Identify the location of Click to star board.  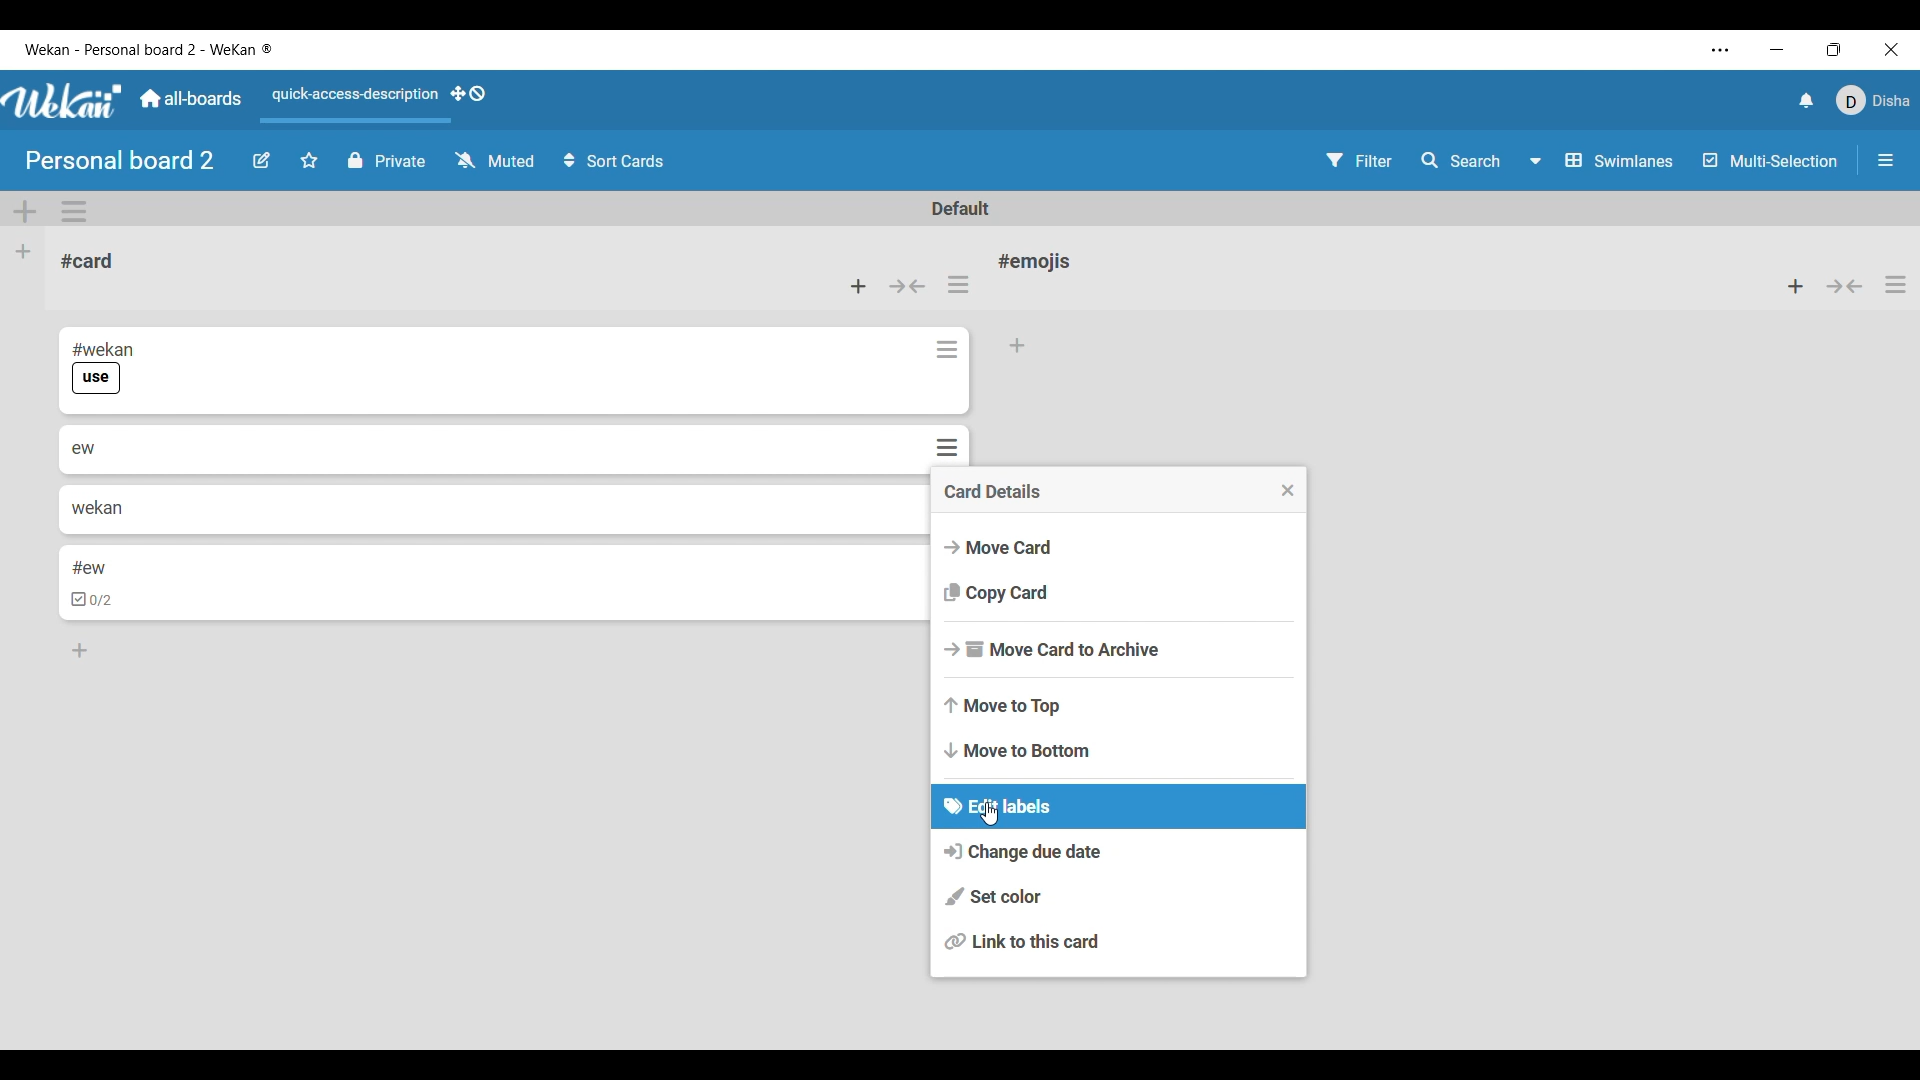
(309, 161).